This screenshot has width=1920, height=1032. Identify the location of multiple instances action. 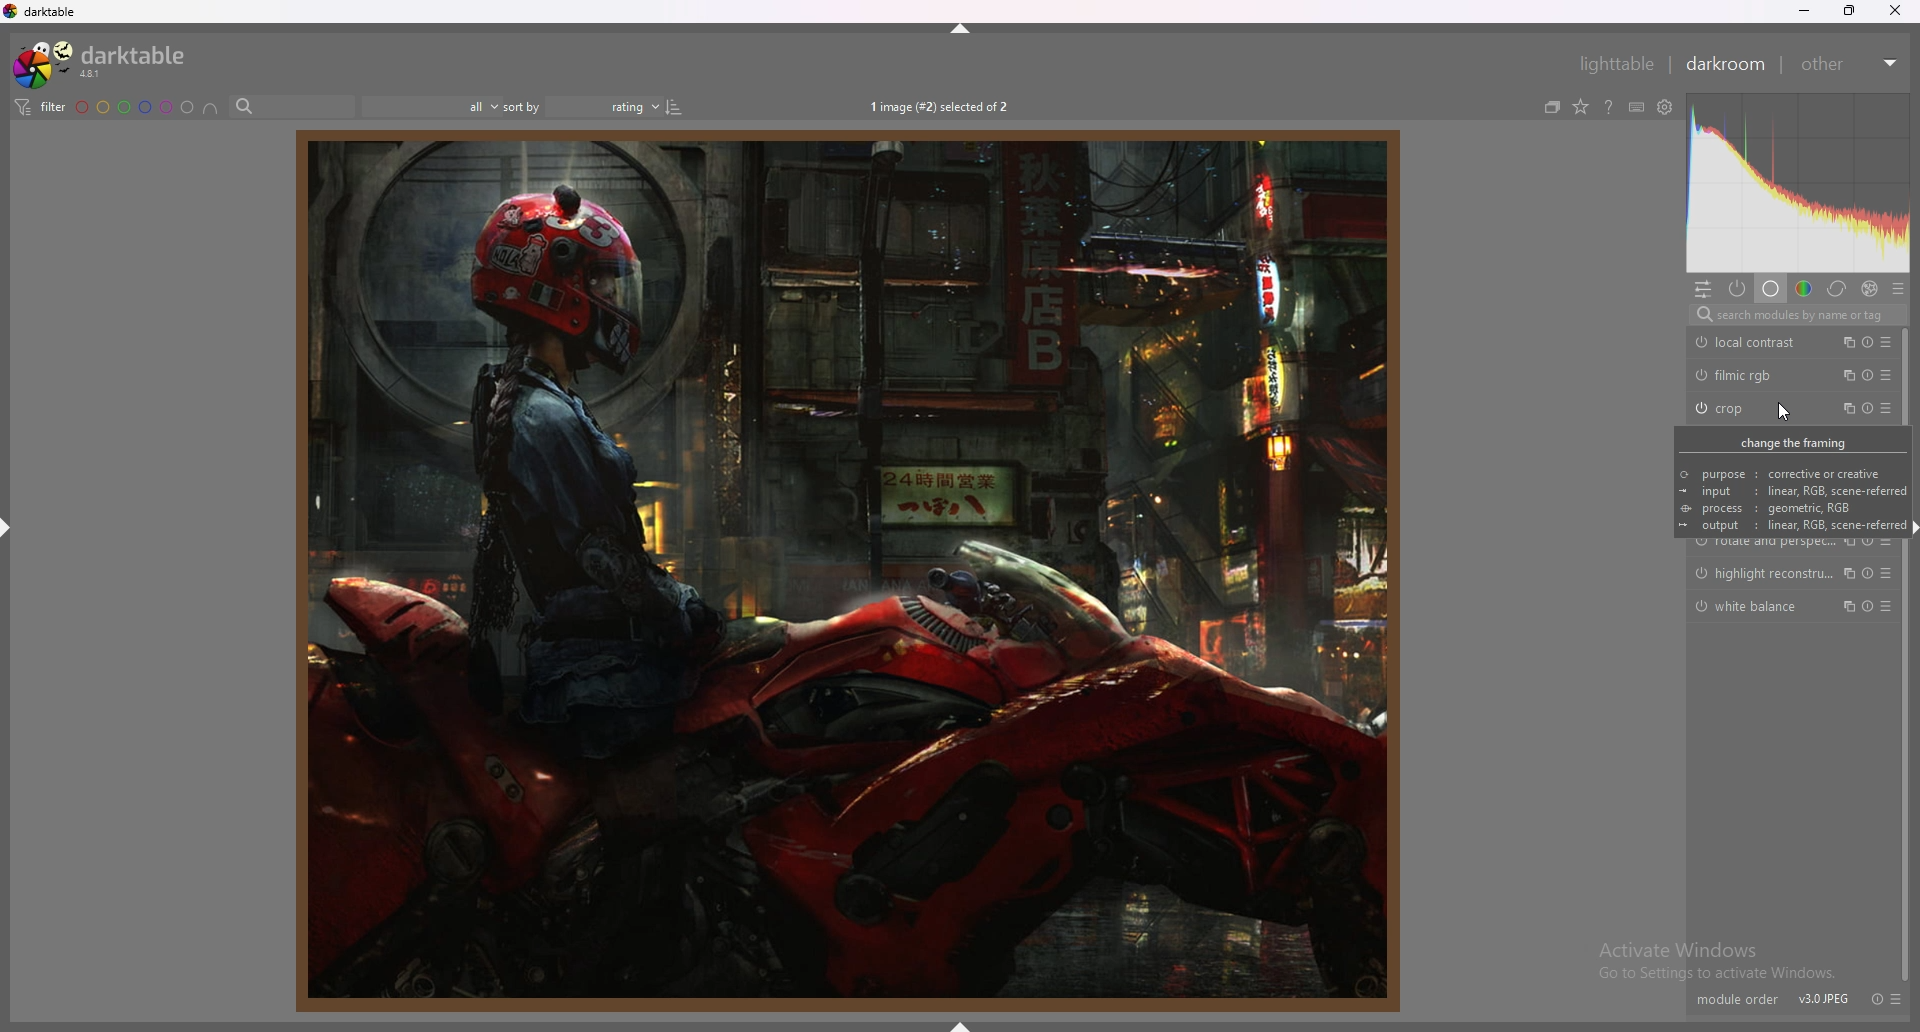
(1845, 375).